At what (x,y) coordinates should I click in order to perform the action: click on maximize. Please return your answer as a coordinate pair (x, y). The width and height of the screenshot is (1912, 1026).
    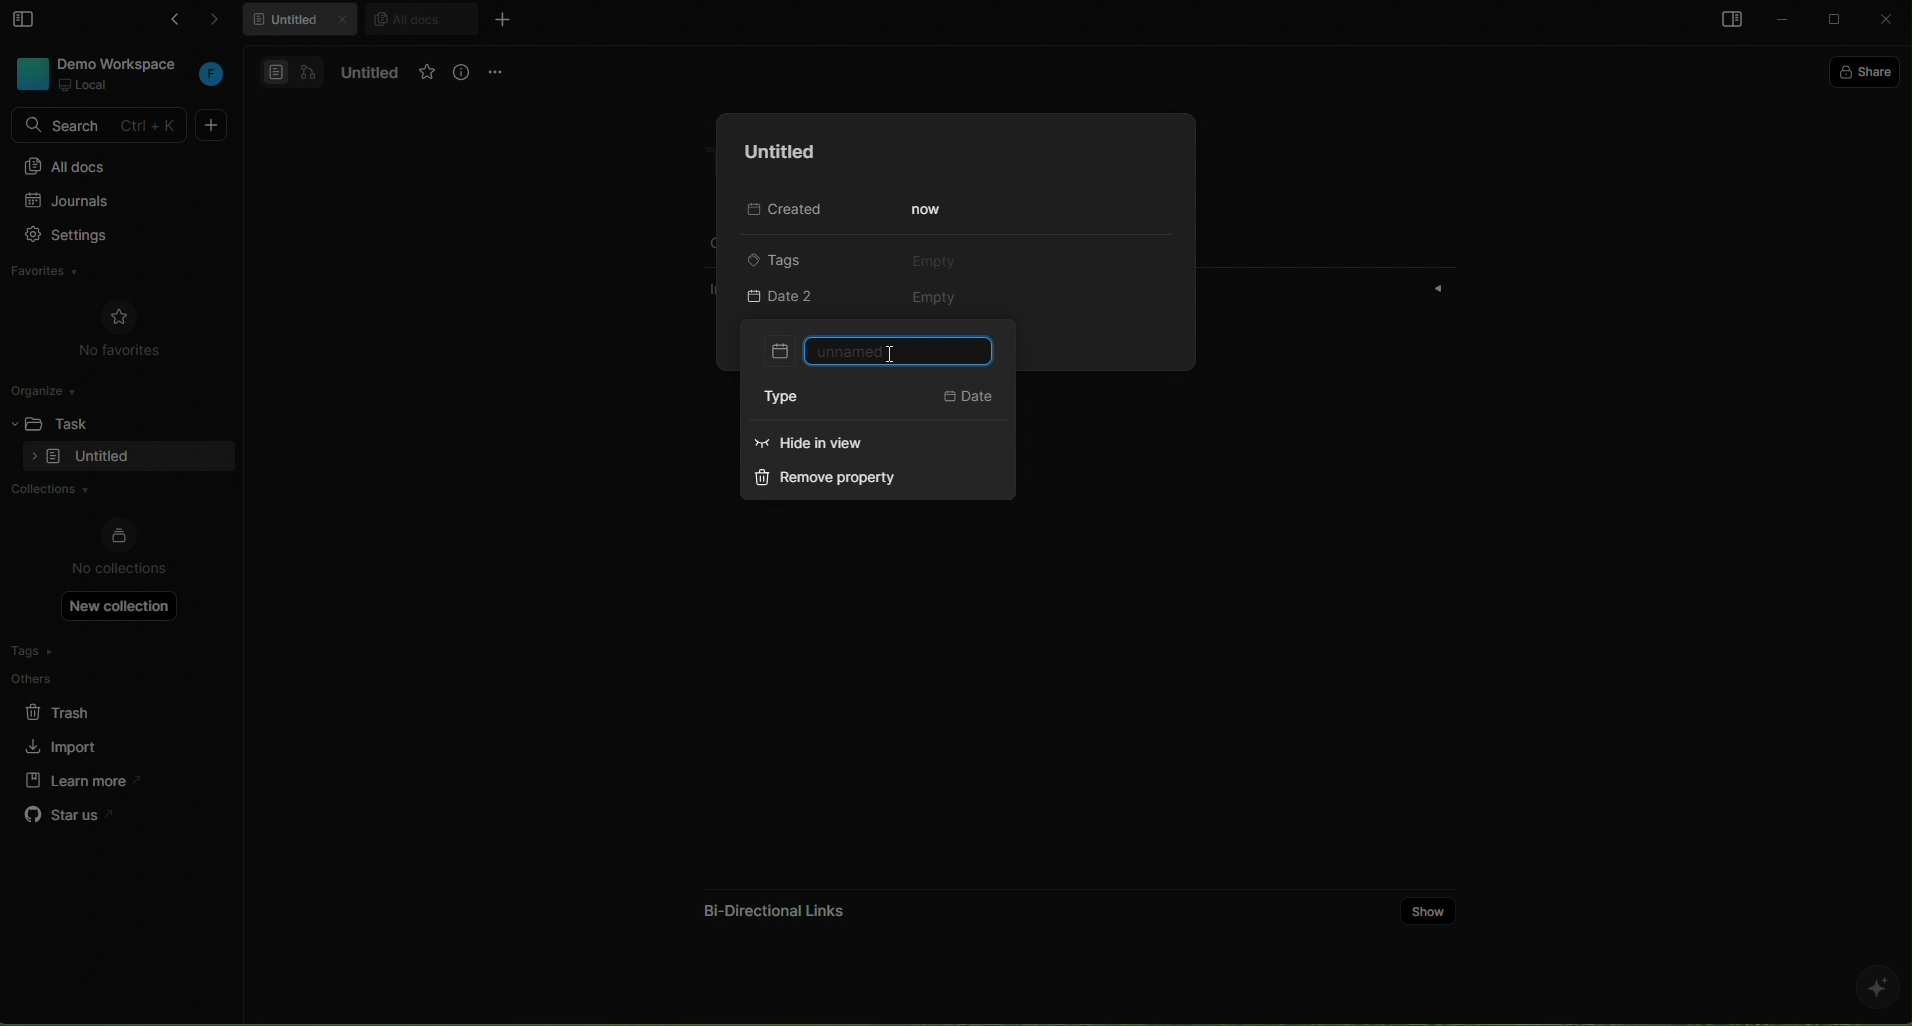
    Looking at the image, I should click on (1837, 21).